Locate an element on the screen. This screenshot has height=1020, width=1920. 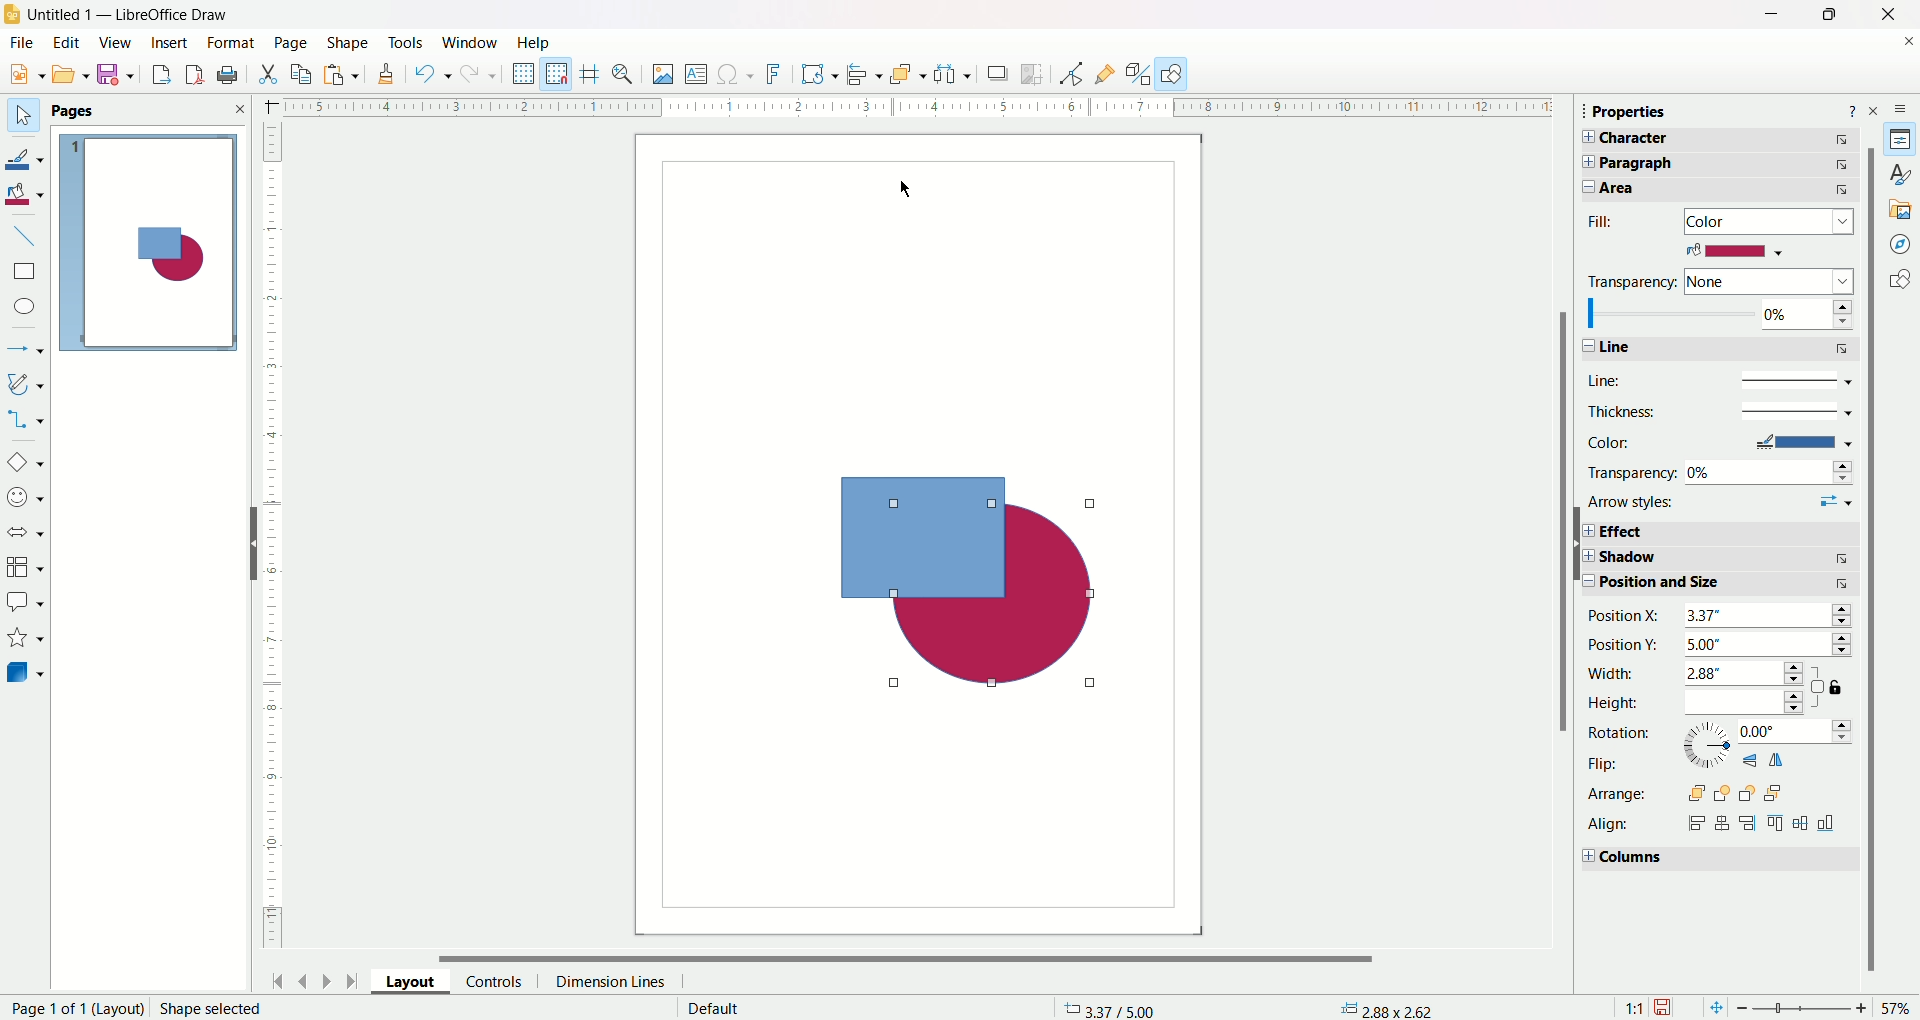
page is located at coordinates (145, 1008).